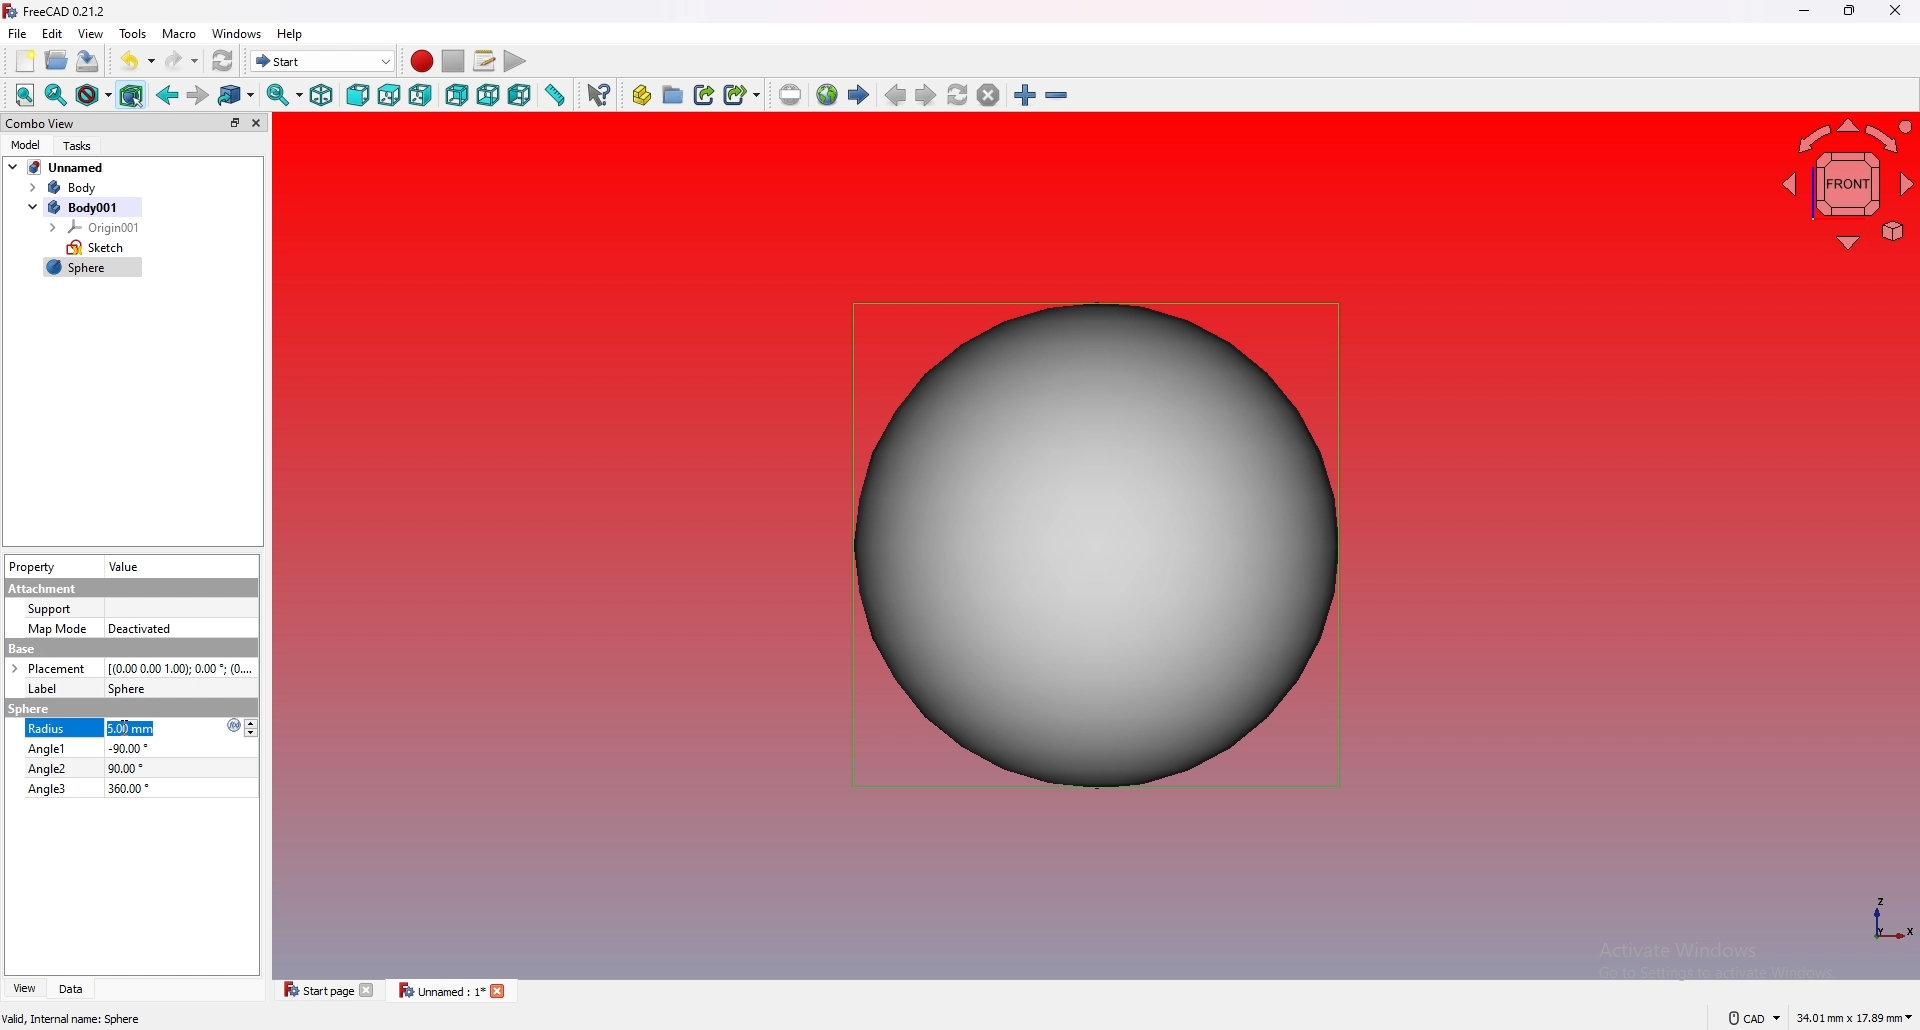  What do you see at coordinates (88, 61) in the screenshot?
I see `save` at bounding box center [88, 61].